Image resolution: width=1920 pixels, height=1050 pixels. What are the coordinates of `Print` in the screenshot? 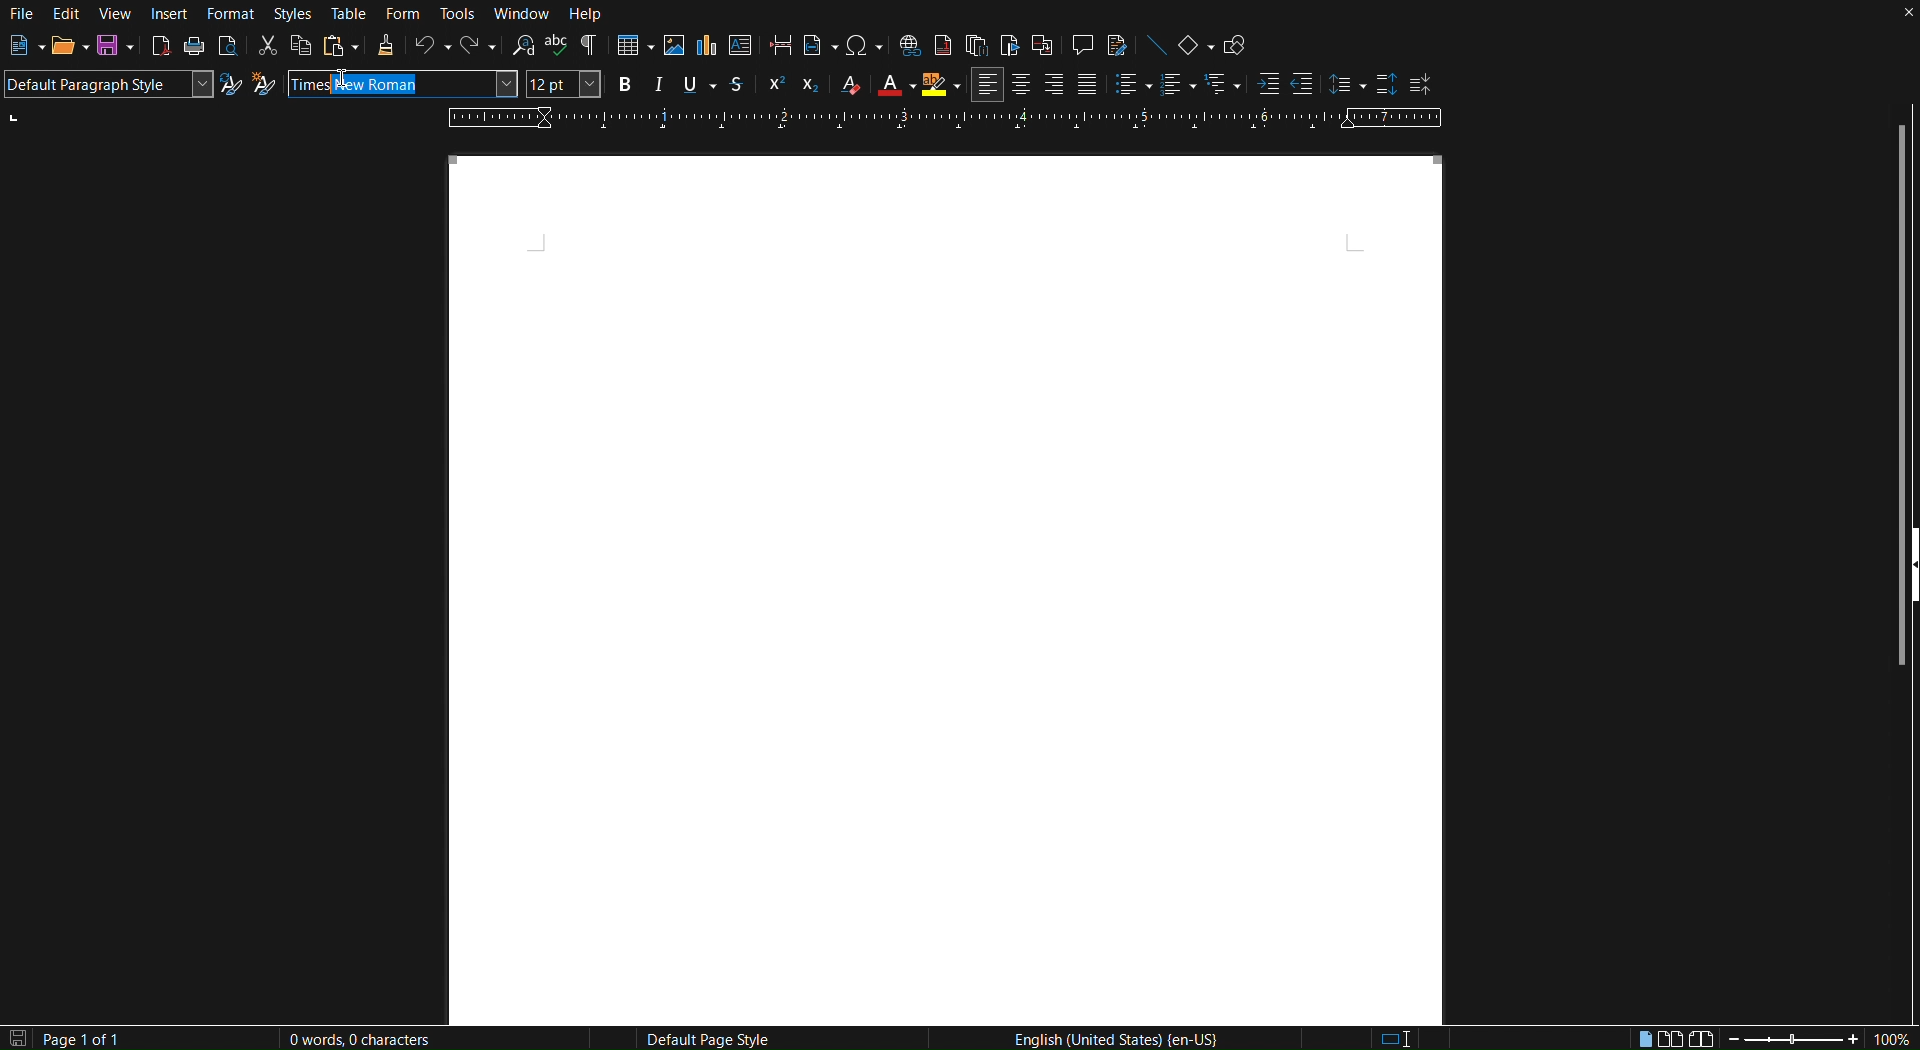 It's located at (195, 49).